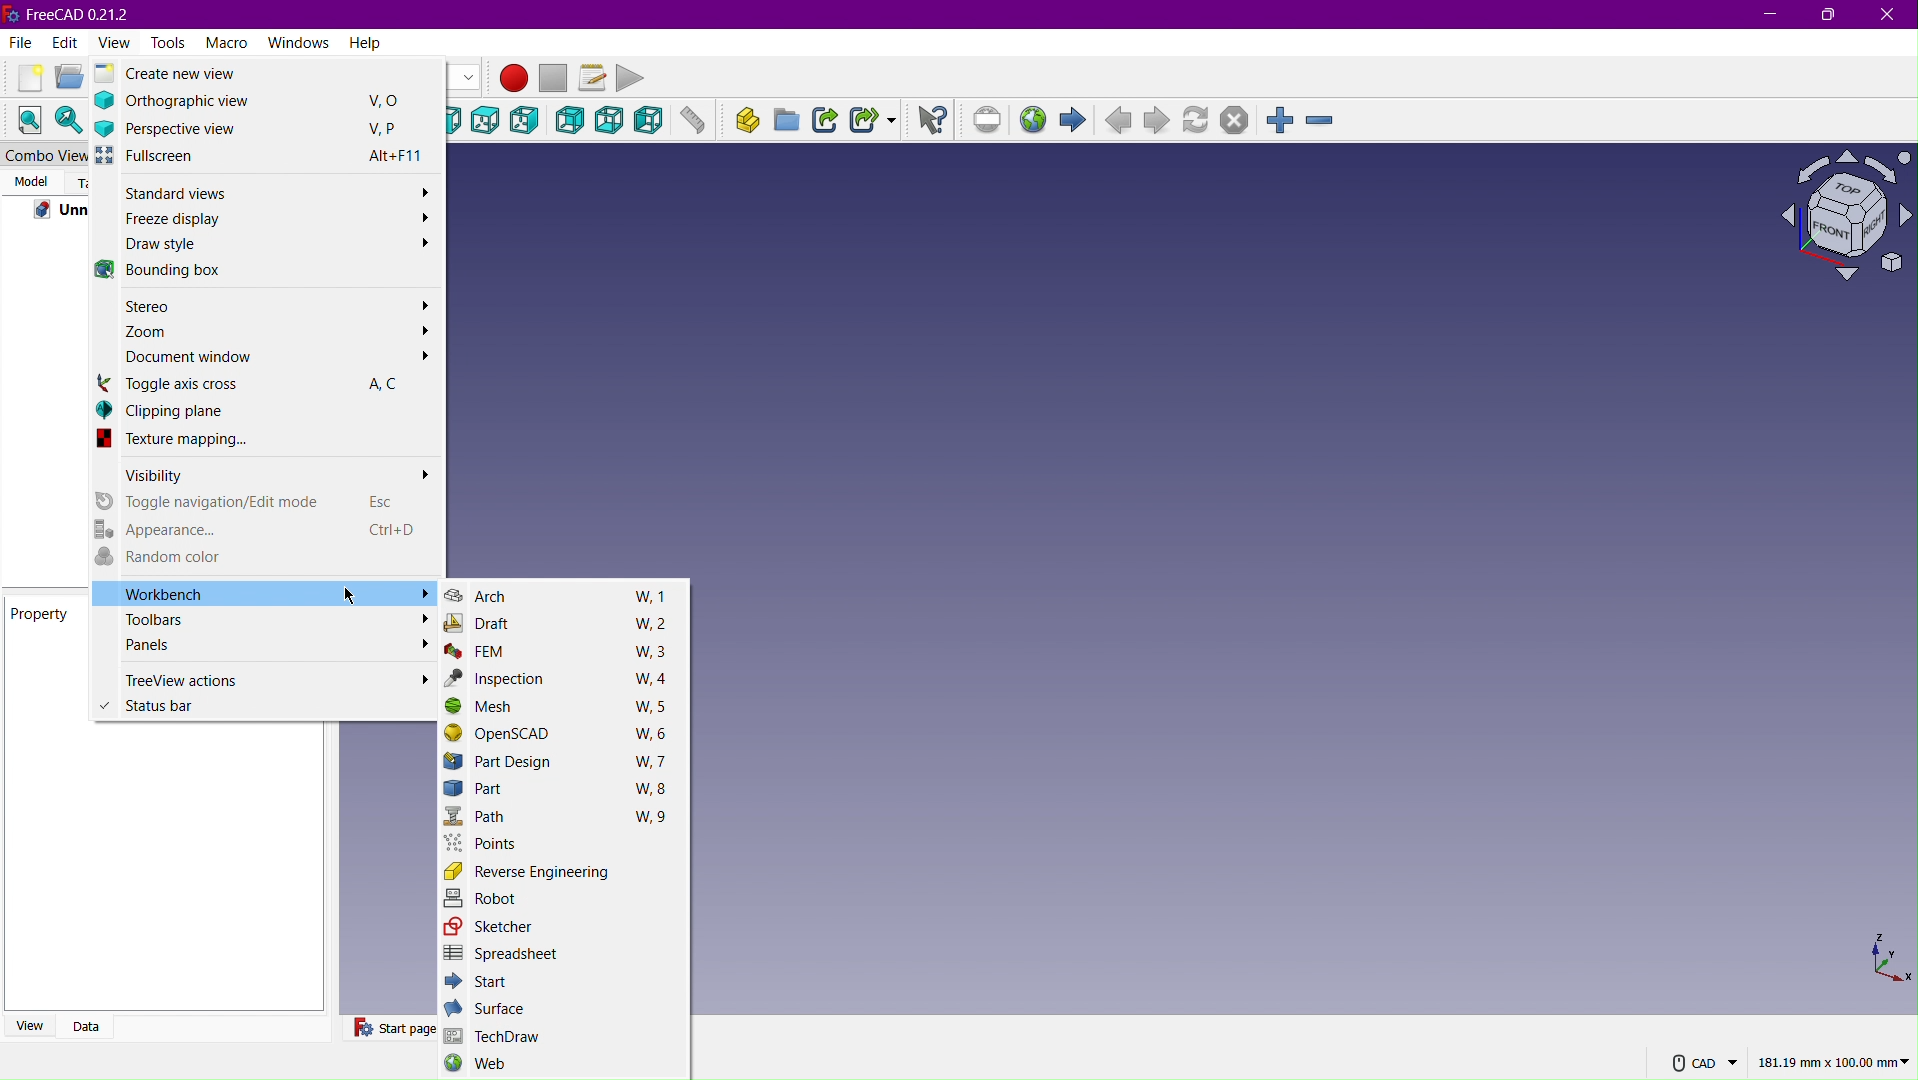  What do you see at coordinates (1074, 121) in the screenshot?
I see `Start page` at bounding box center [1074, 121].